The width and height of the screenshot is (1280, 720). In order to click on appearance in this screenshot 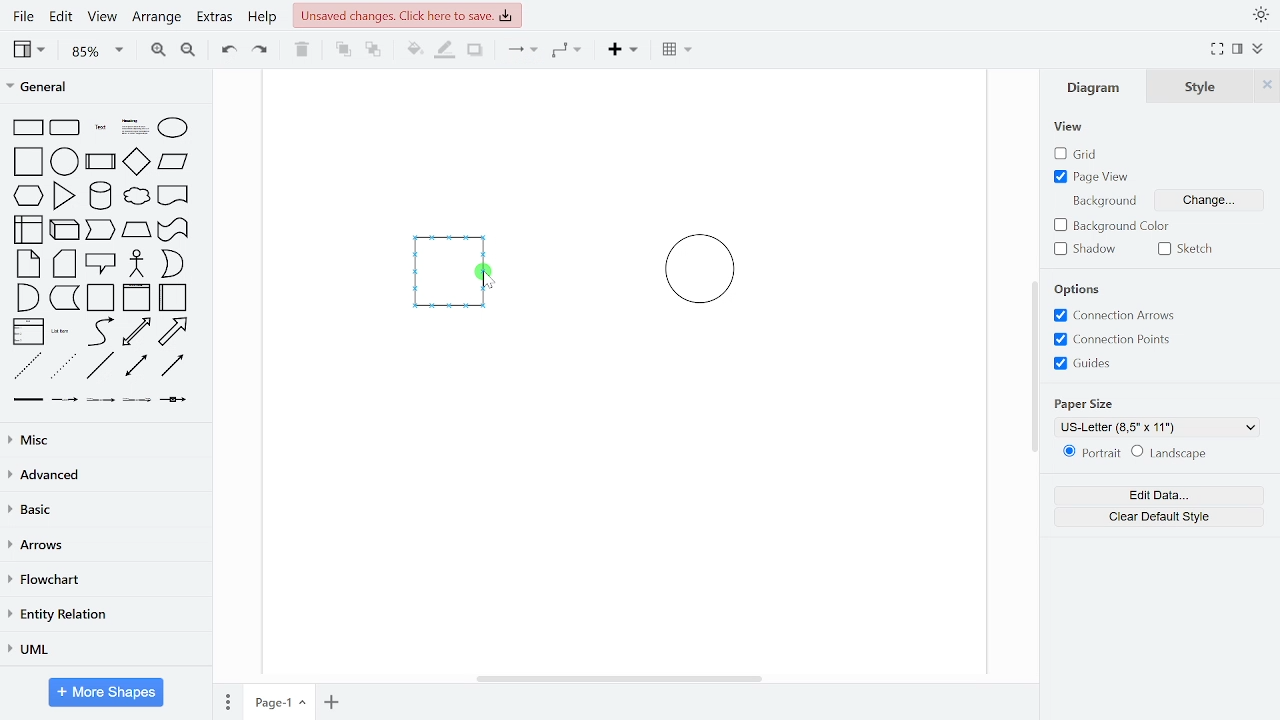, I will do `click(1260, 15)`.